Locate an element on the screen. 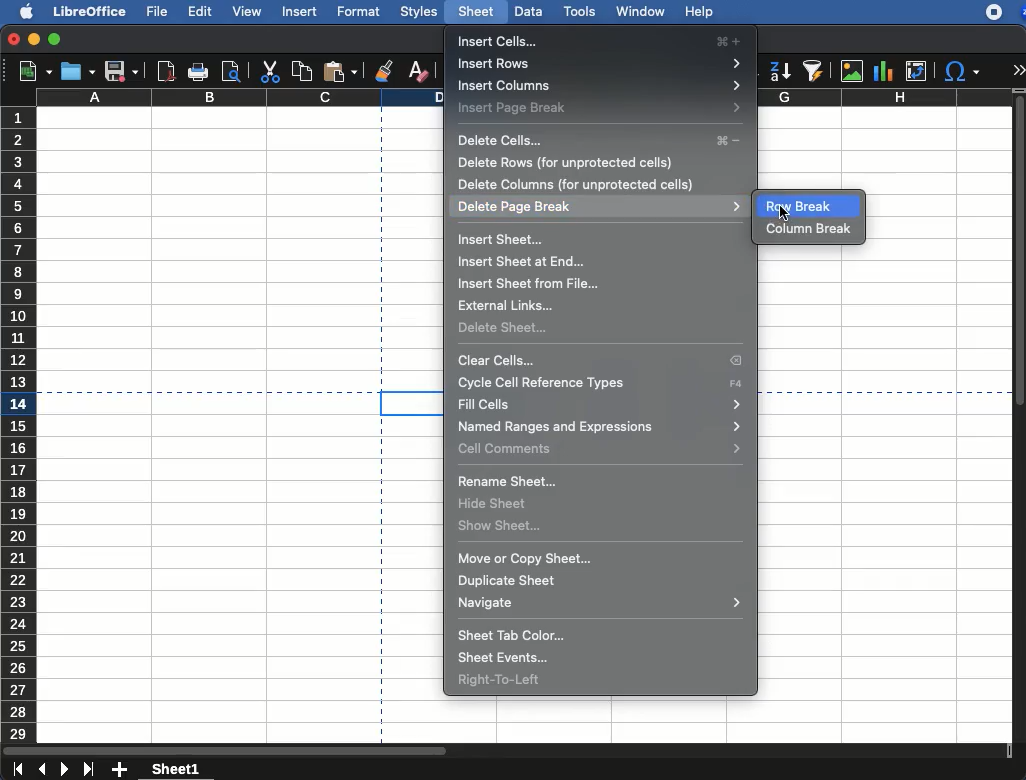  insert columns is located at coordinates (601, 86).